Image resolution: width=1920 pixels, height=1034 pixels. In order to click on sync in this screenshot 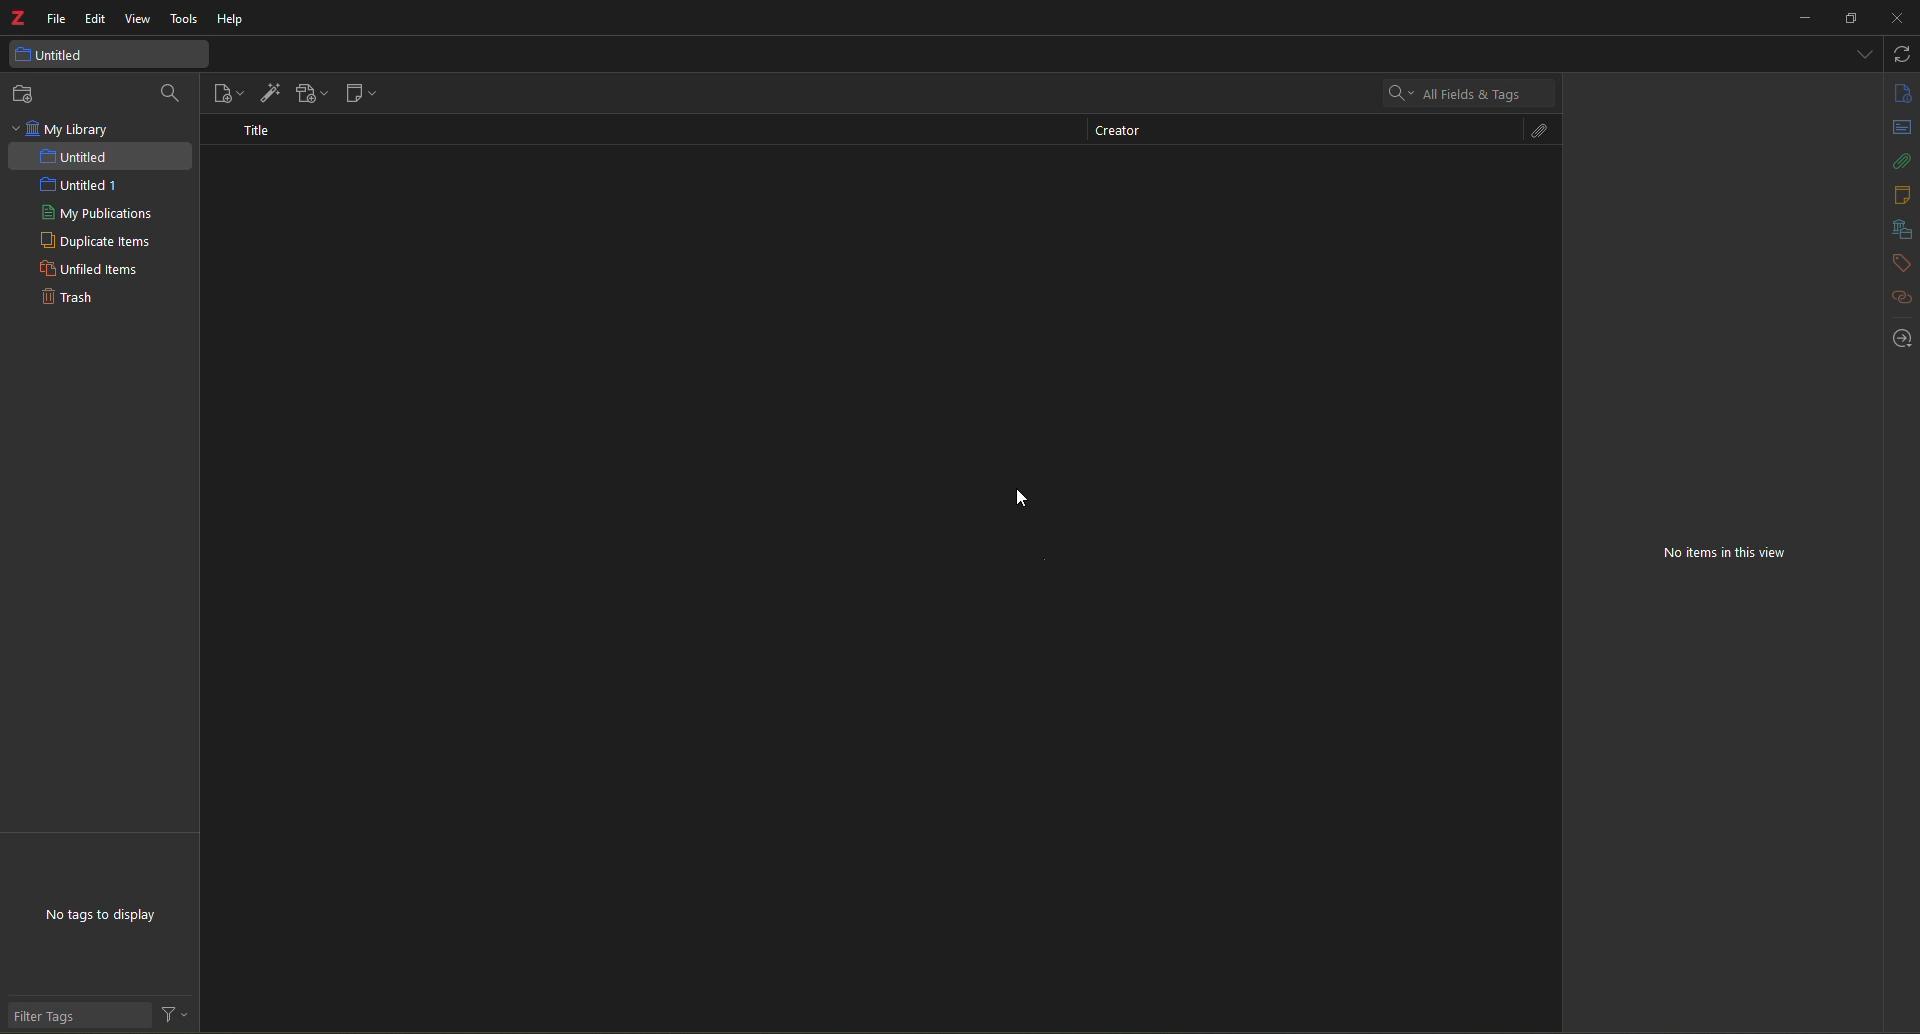, I will do `click(1905, 52)`.